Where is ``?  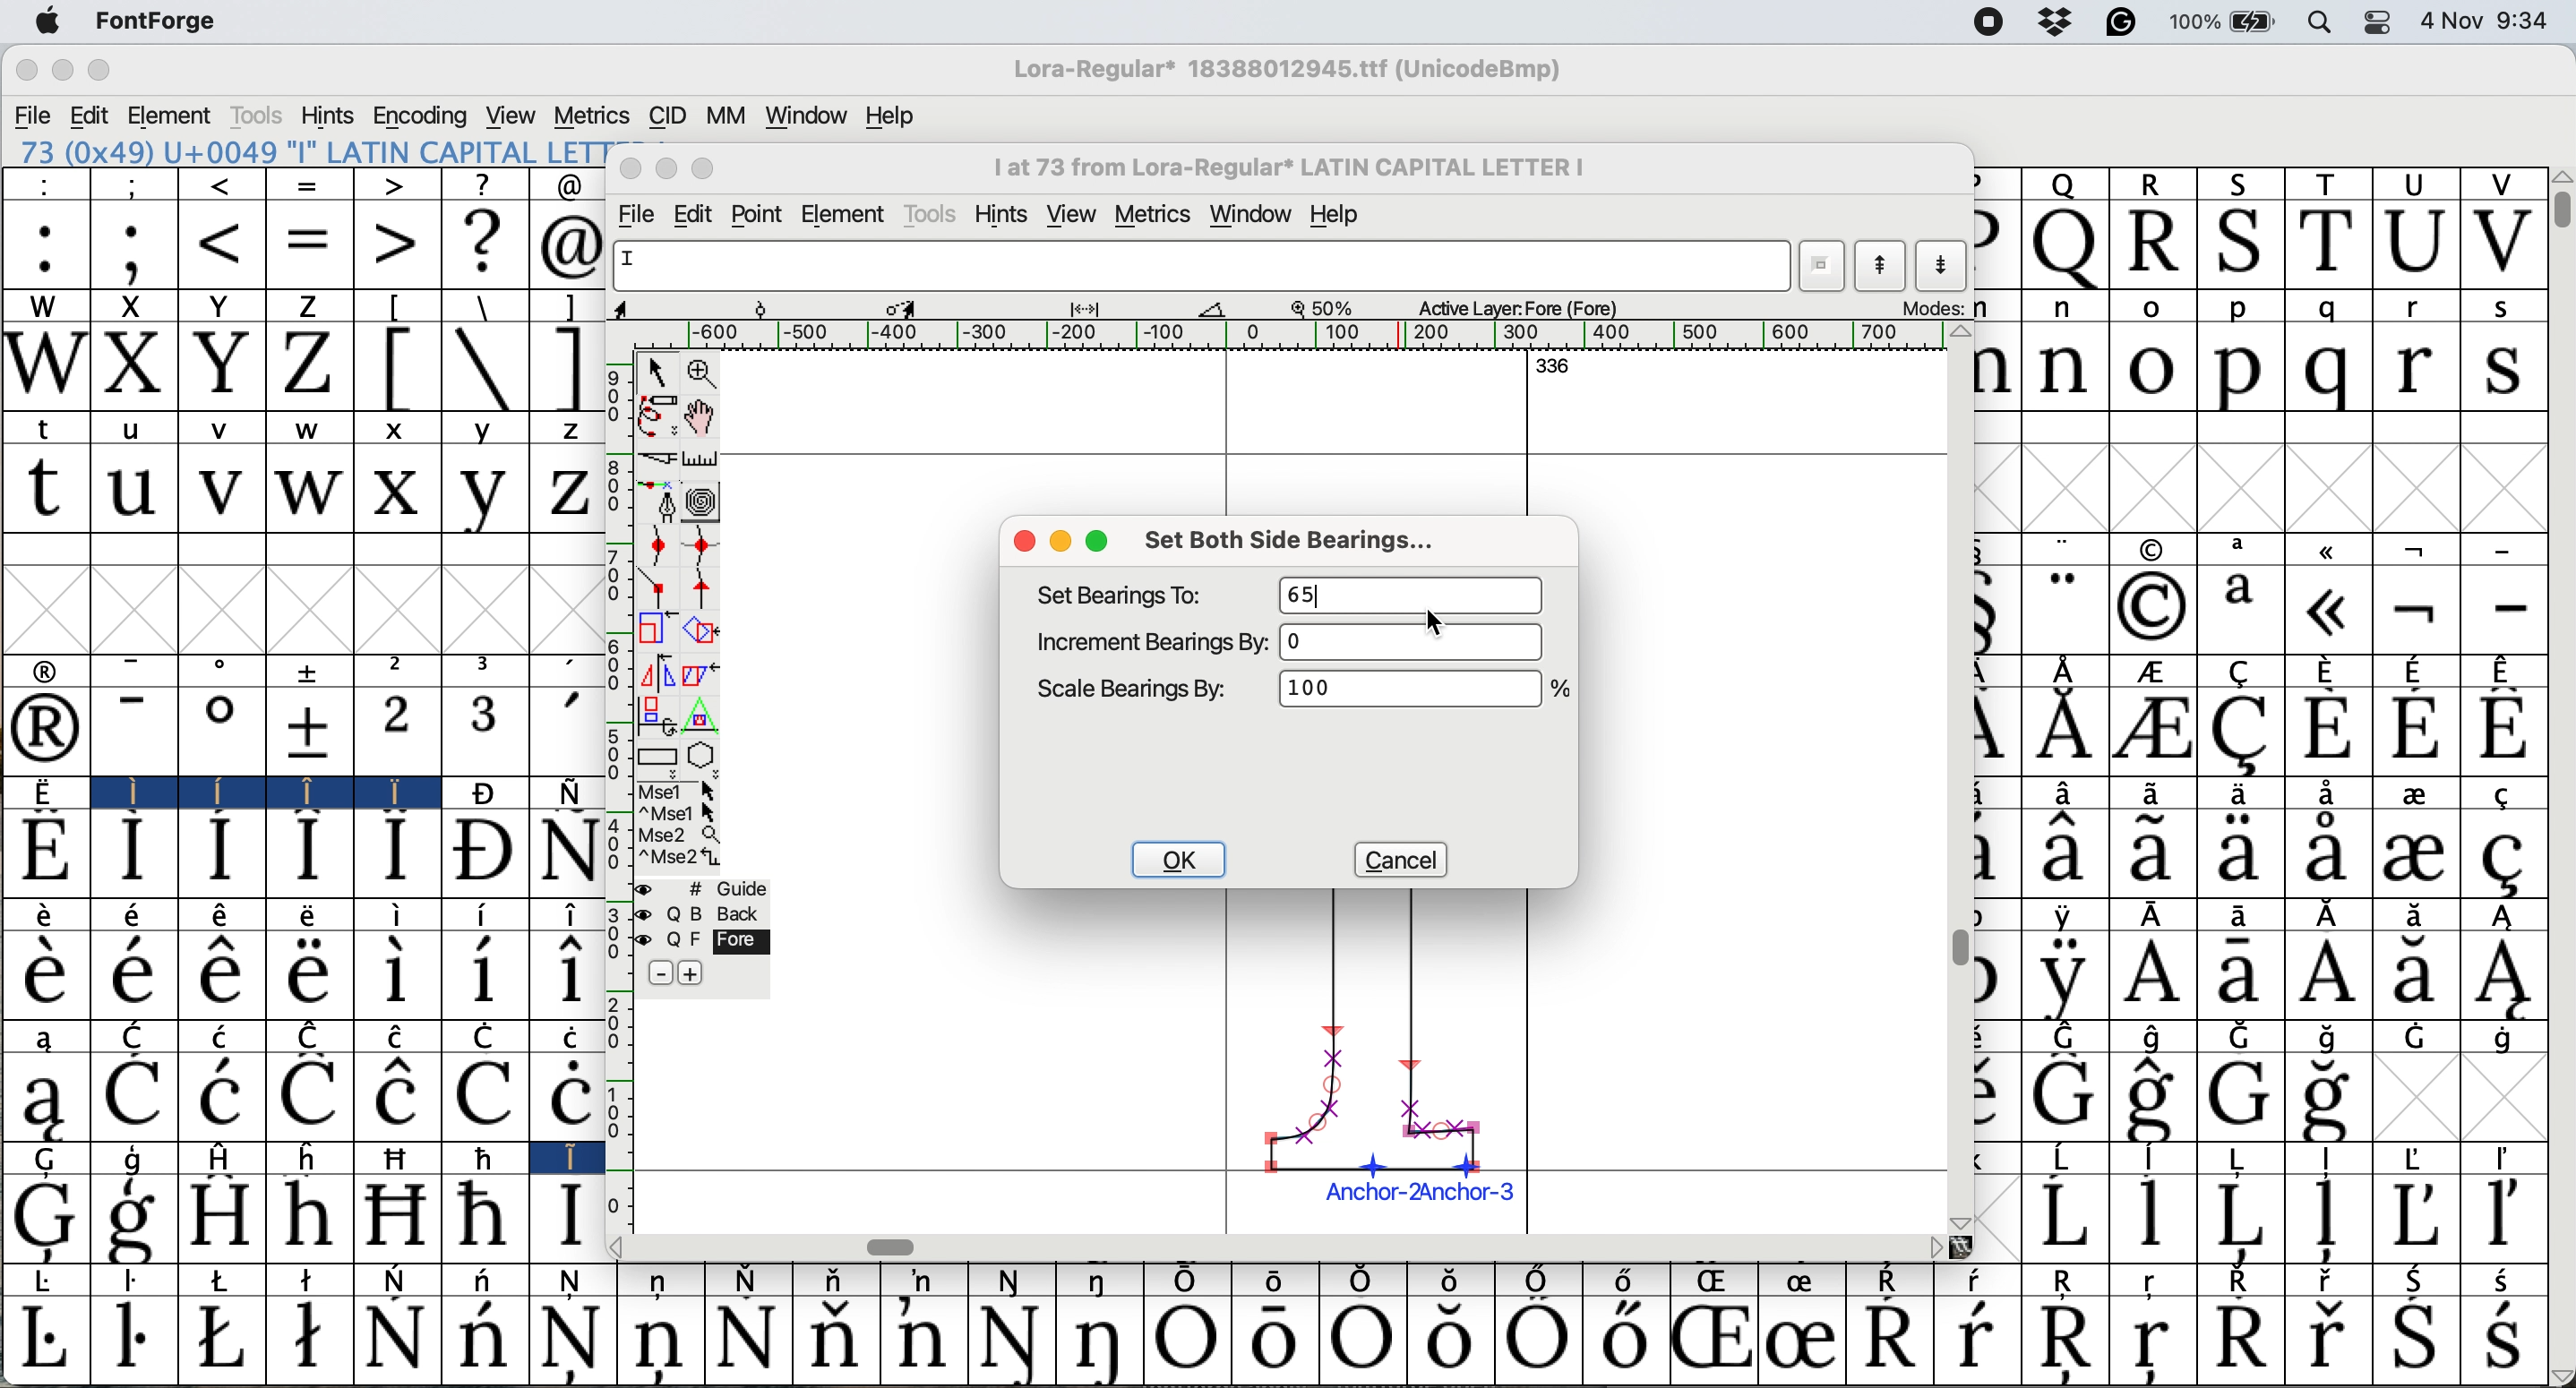
 is located at coordinates (649, 940).